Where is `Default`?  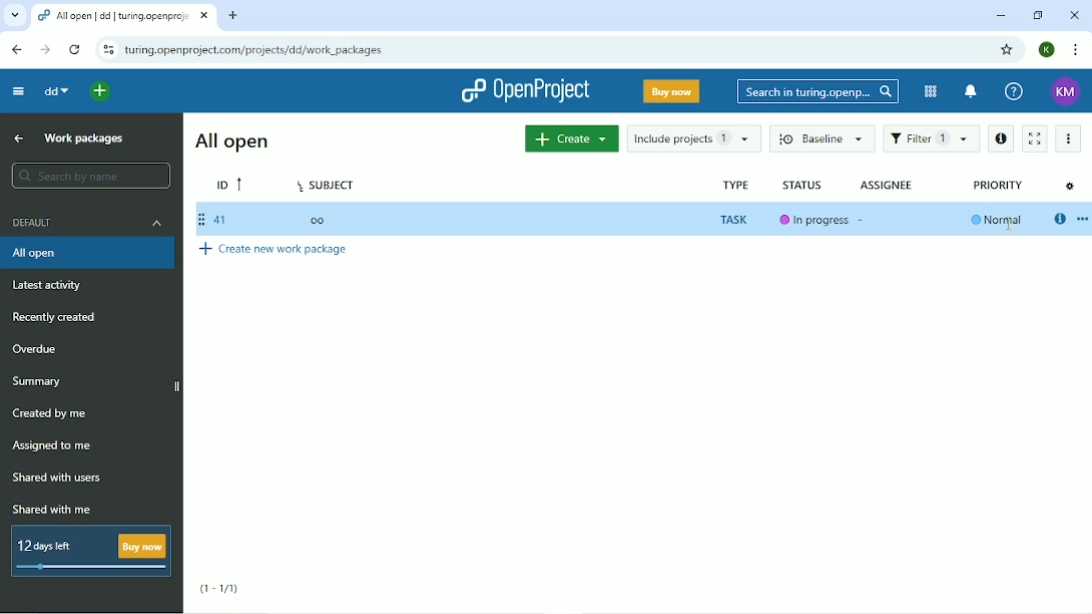
Default is located at coordinates (89, 224).